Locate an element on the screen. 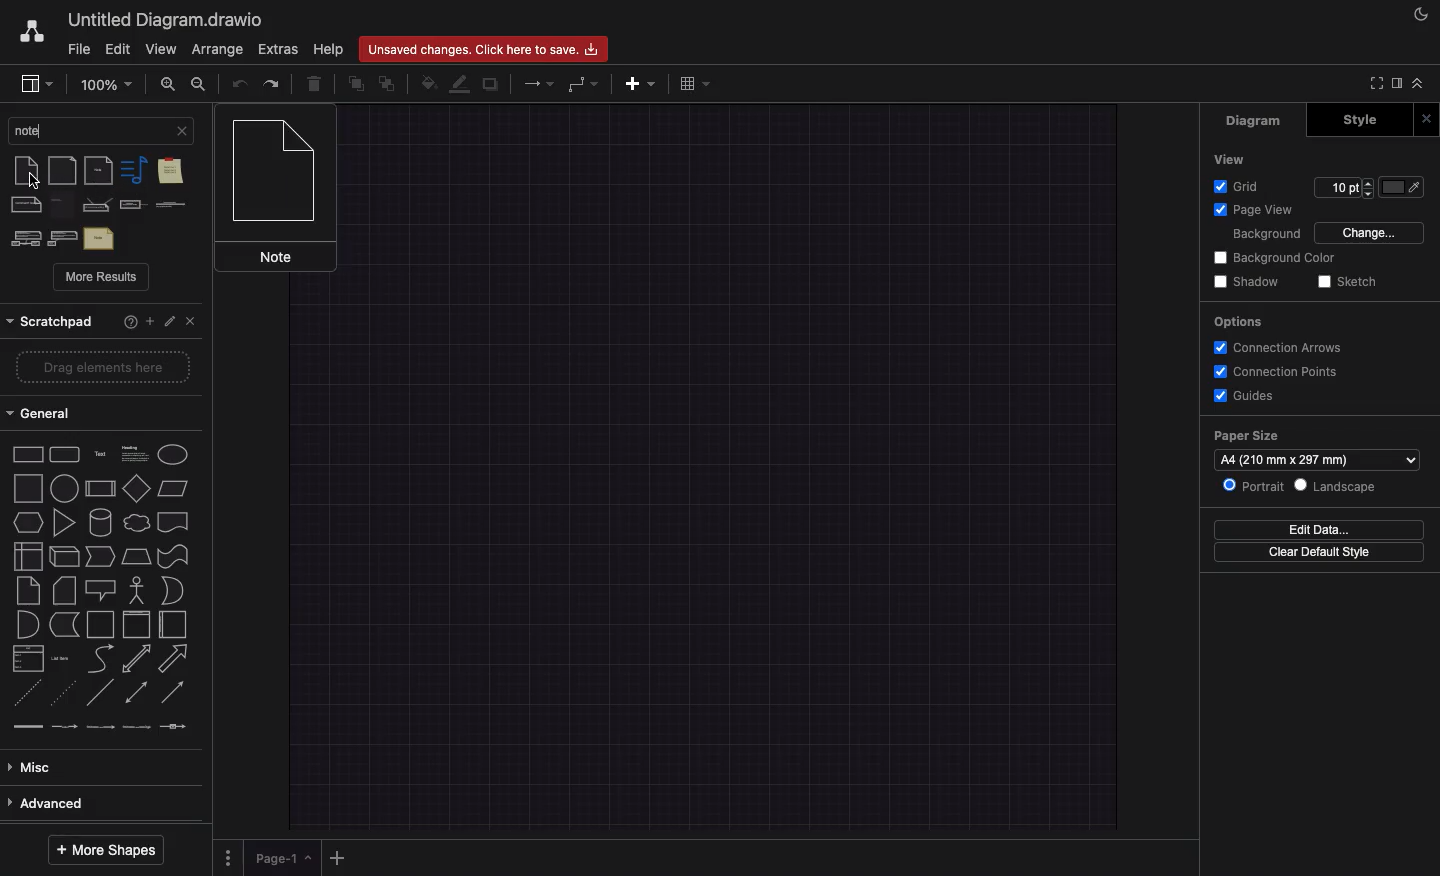  square is located at coordinates (27, 489).